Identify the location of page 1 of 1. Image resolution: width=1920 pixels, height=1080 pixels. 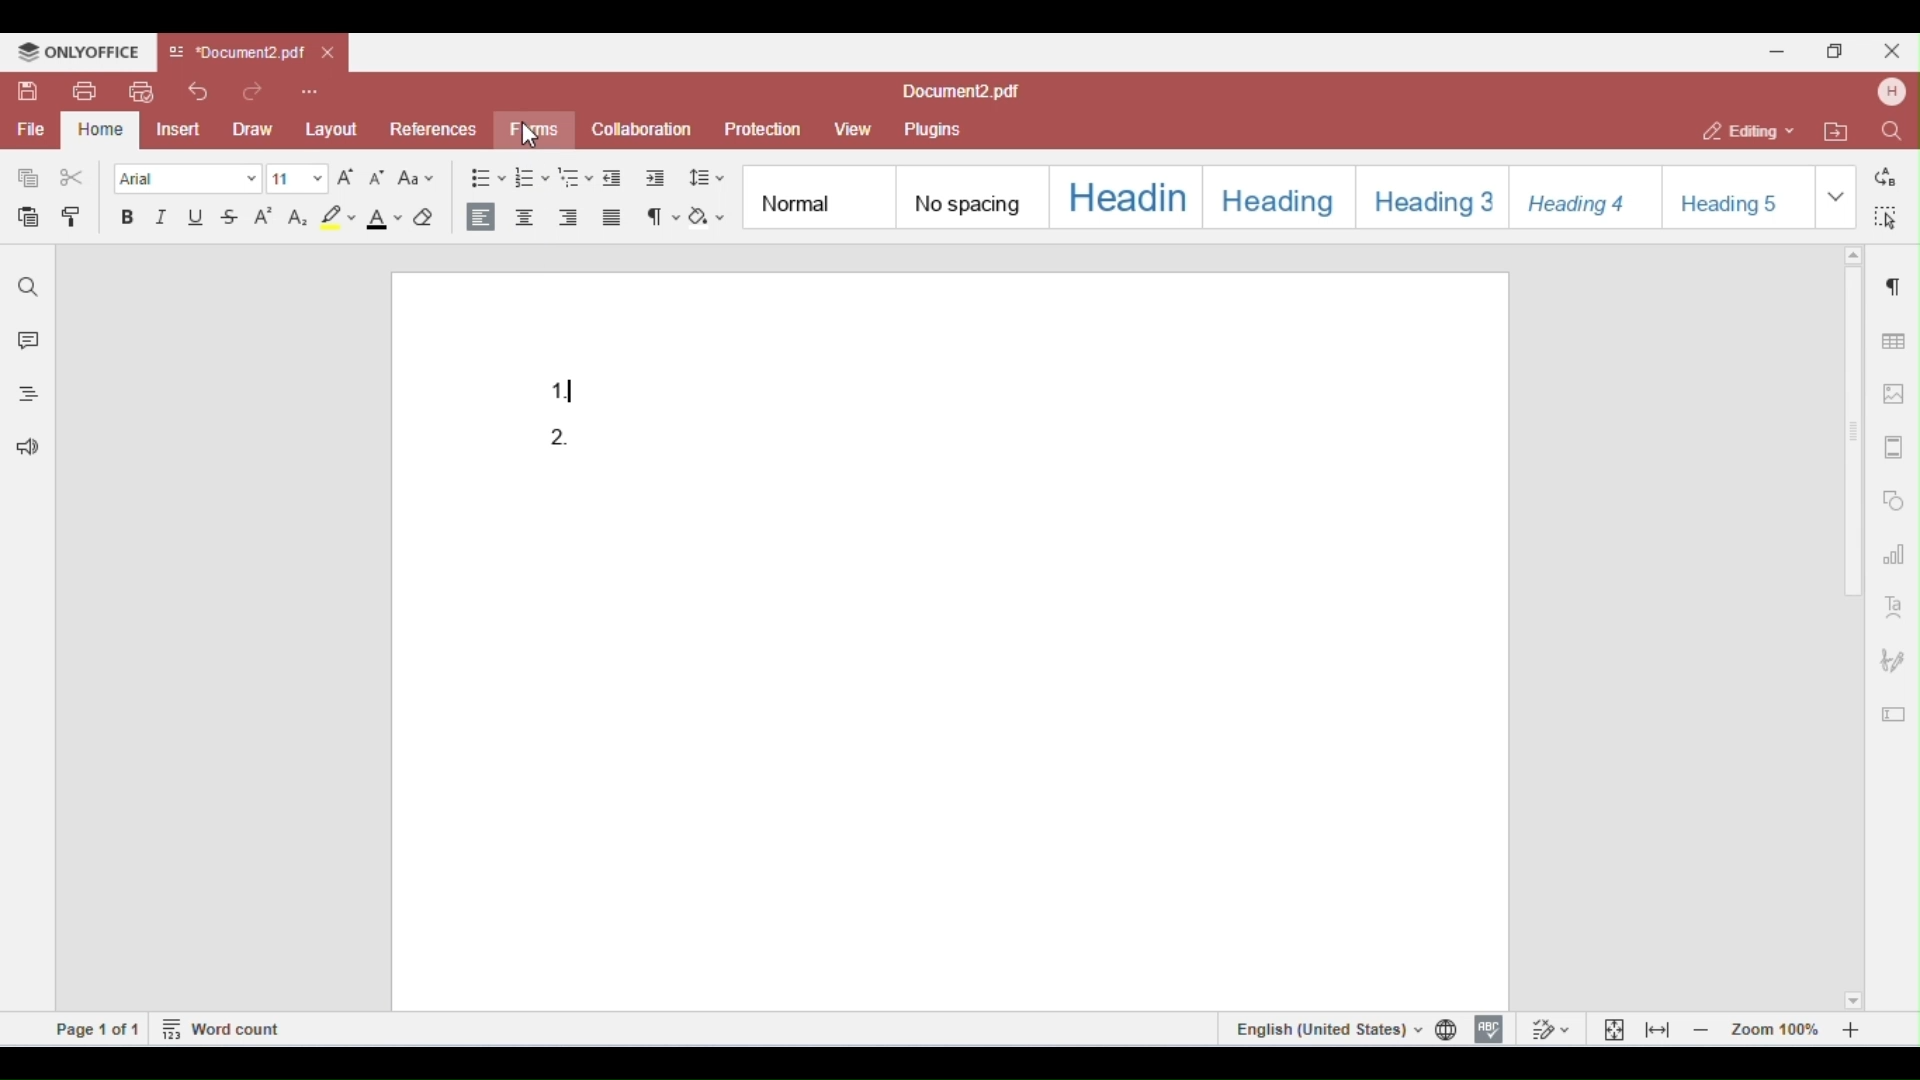
(98, 1028).